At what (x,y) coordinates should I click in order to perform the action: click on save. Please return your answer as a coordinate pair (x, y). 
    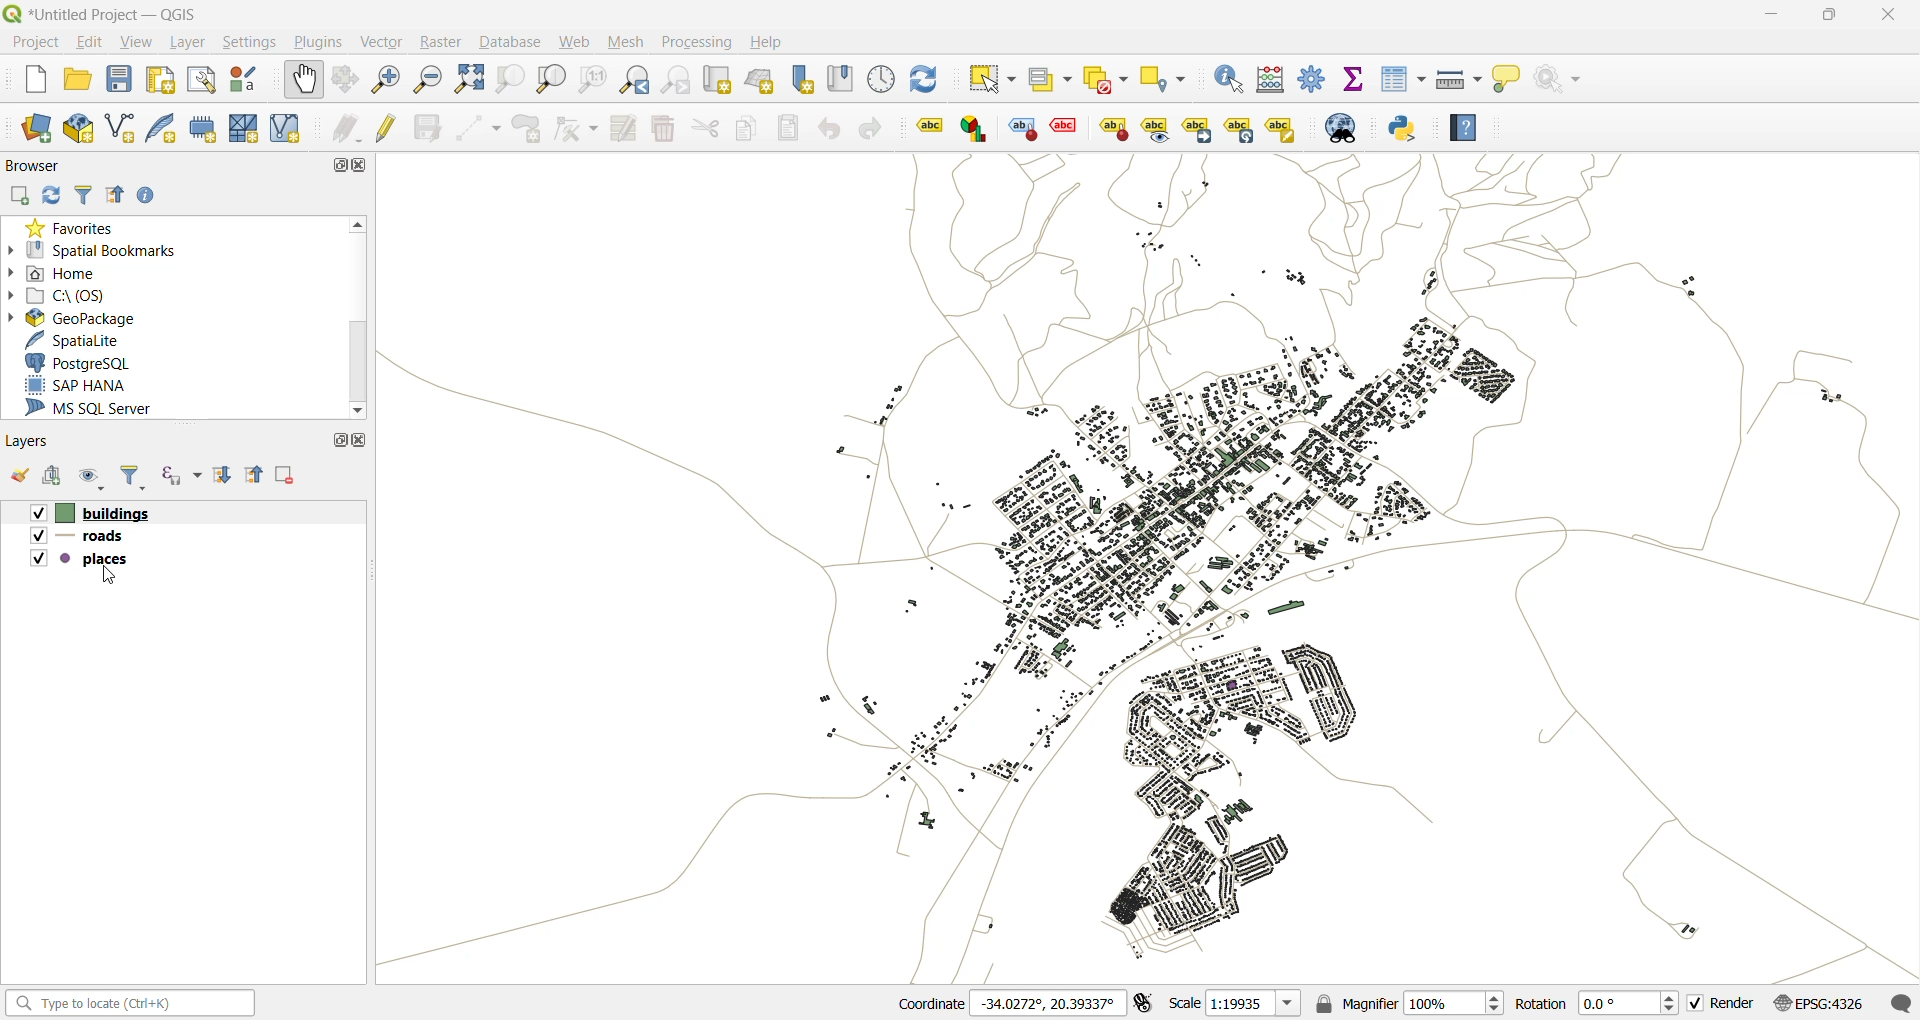
    Looking at the image, I should click on (119, 82).